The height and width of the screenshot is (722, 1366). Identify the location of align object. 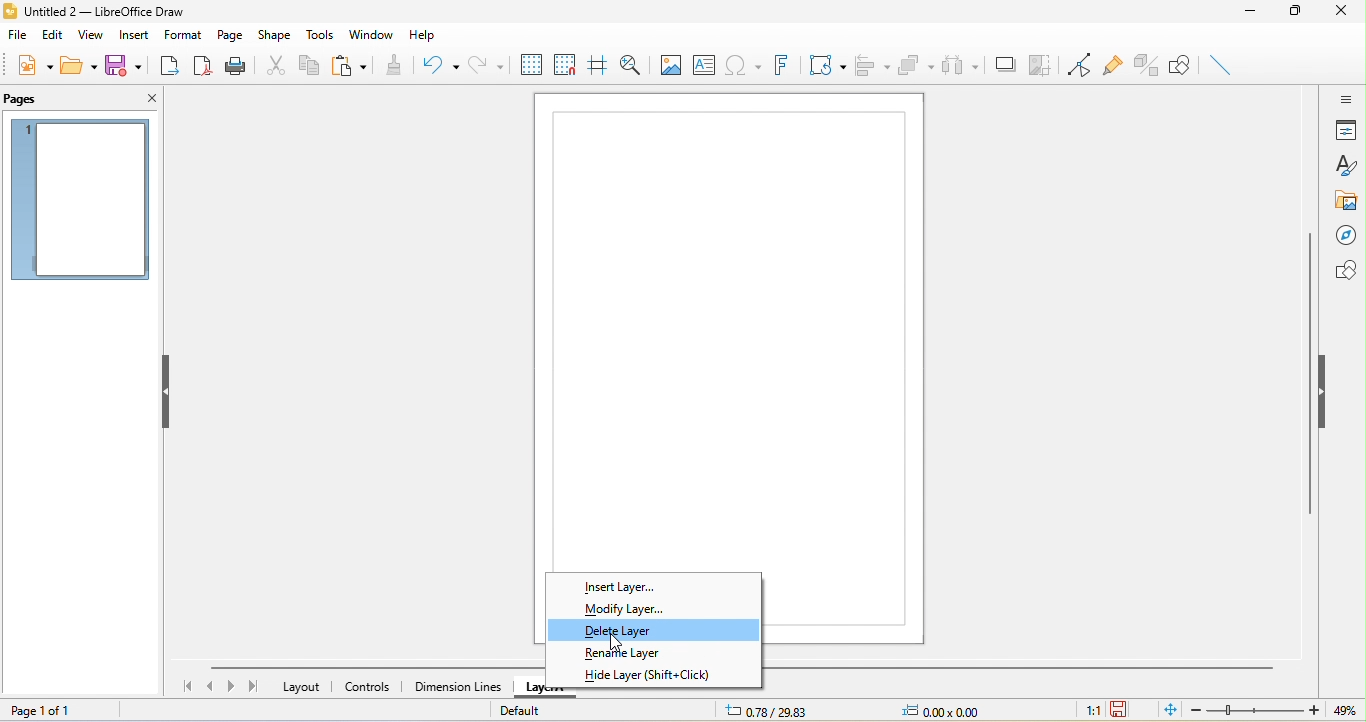
(871, 66).